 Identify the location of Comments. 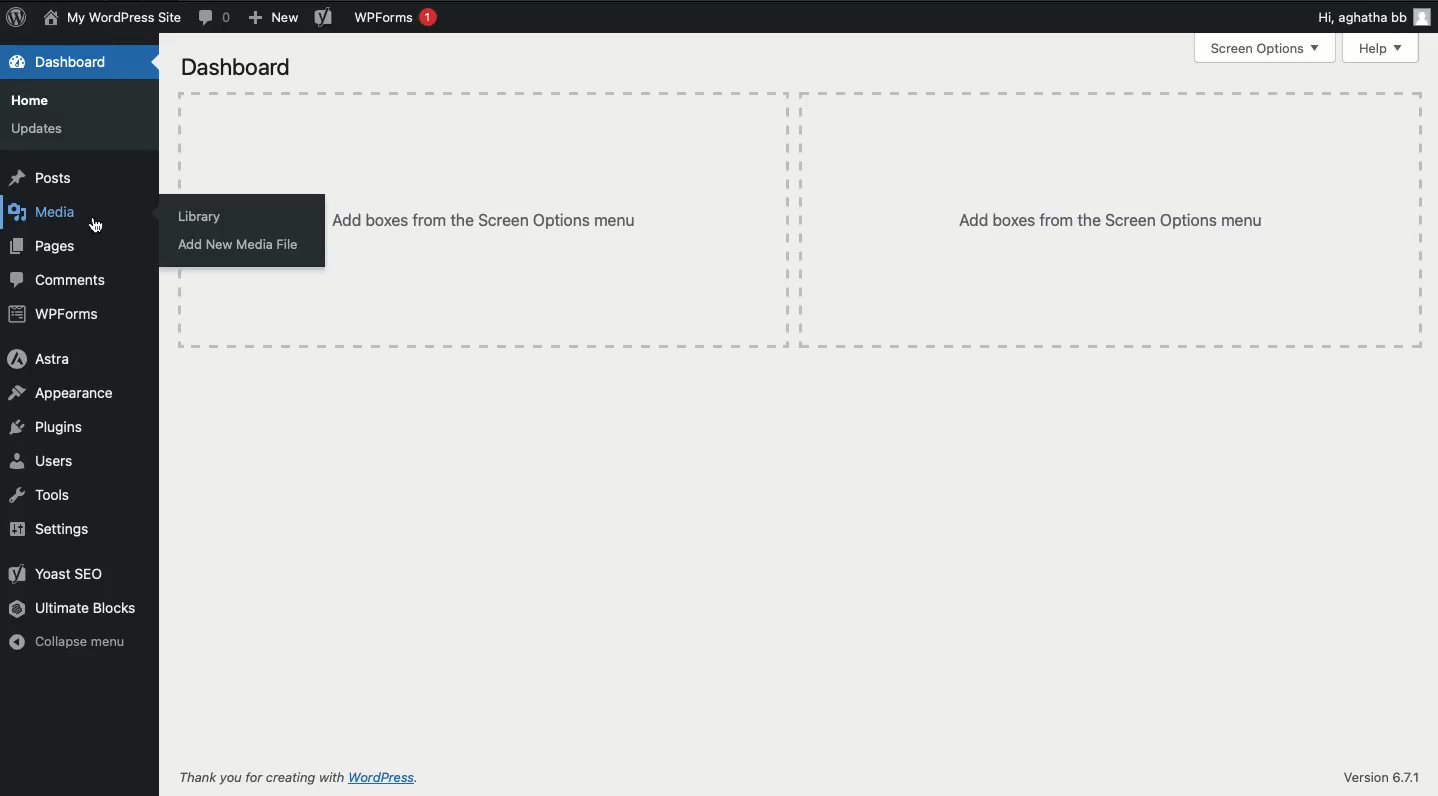
(216, 17).